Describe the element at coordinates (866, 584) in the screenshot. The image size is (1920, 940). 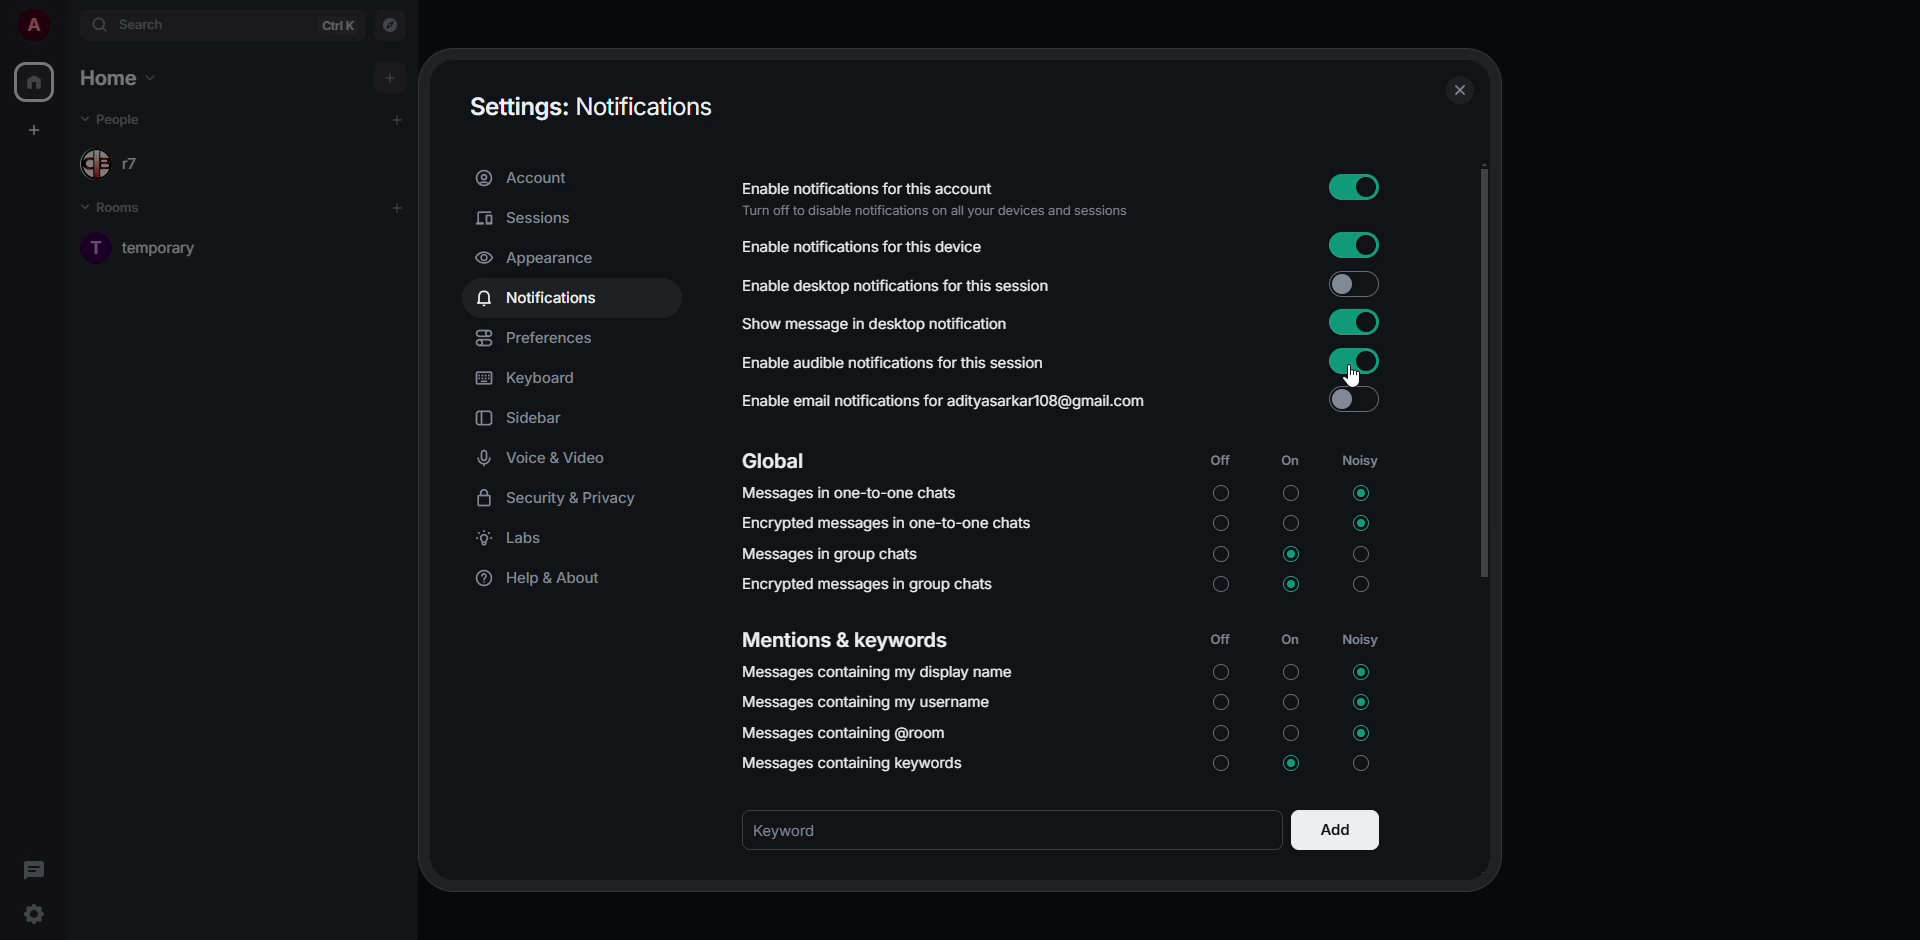
I see `encrypted messages in group chat` at that location.